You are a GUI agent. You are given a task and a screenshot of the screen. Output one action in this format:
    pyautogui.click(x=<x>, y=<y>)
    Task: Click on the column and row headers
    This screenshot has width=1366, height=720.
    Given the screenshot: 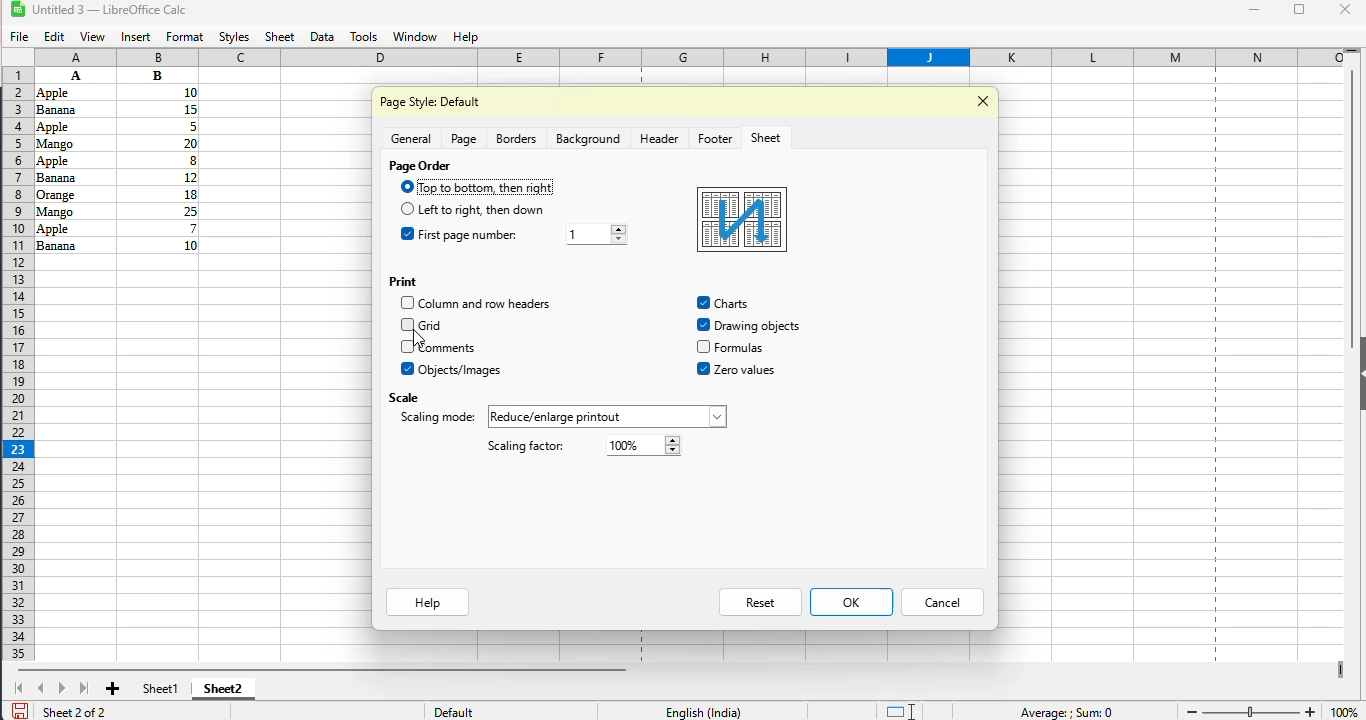 What is the action you would take?
    pyautogui.click(x=486, y=303)
    